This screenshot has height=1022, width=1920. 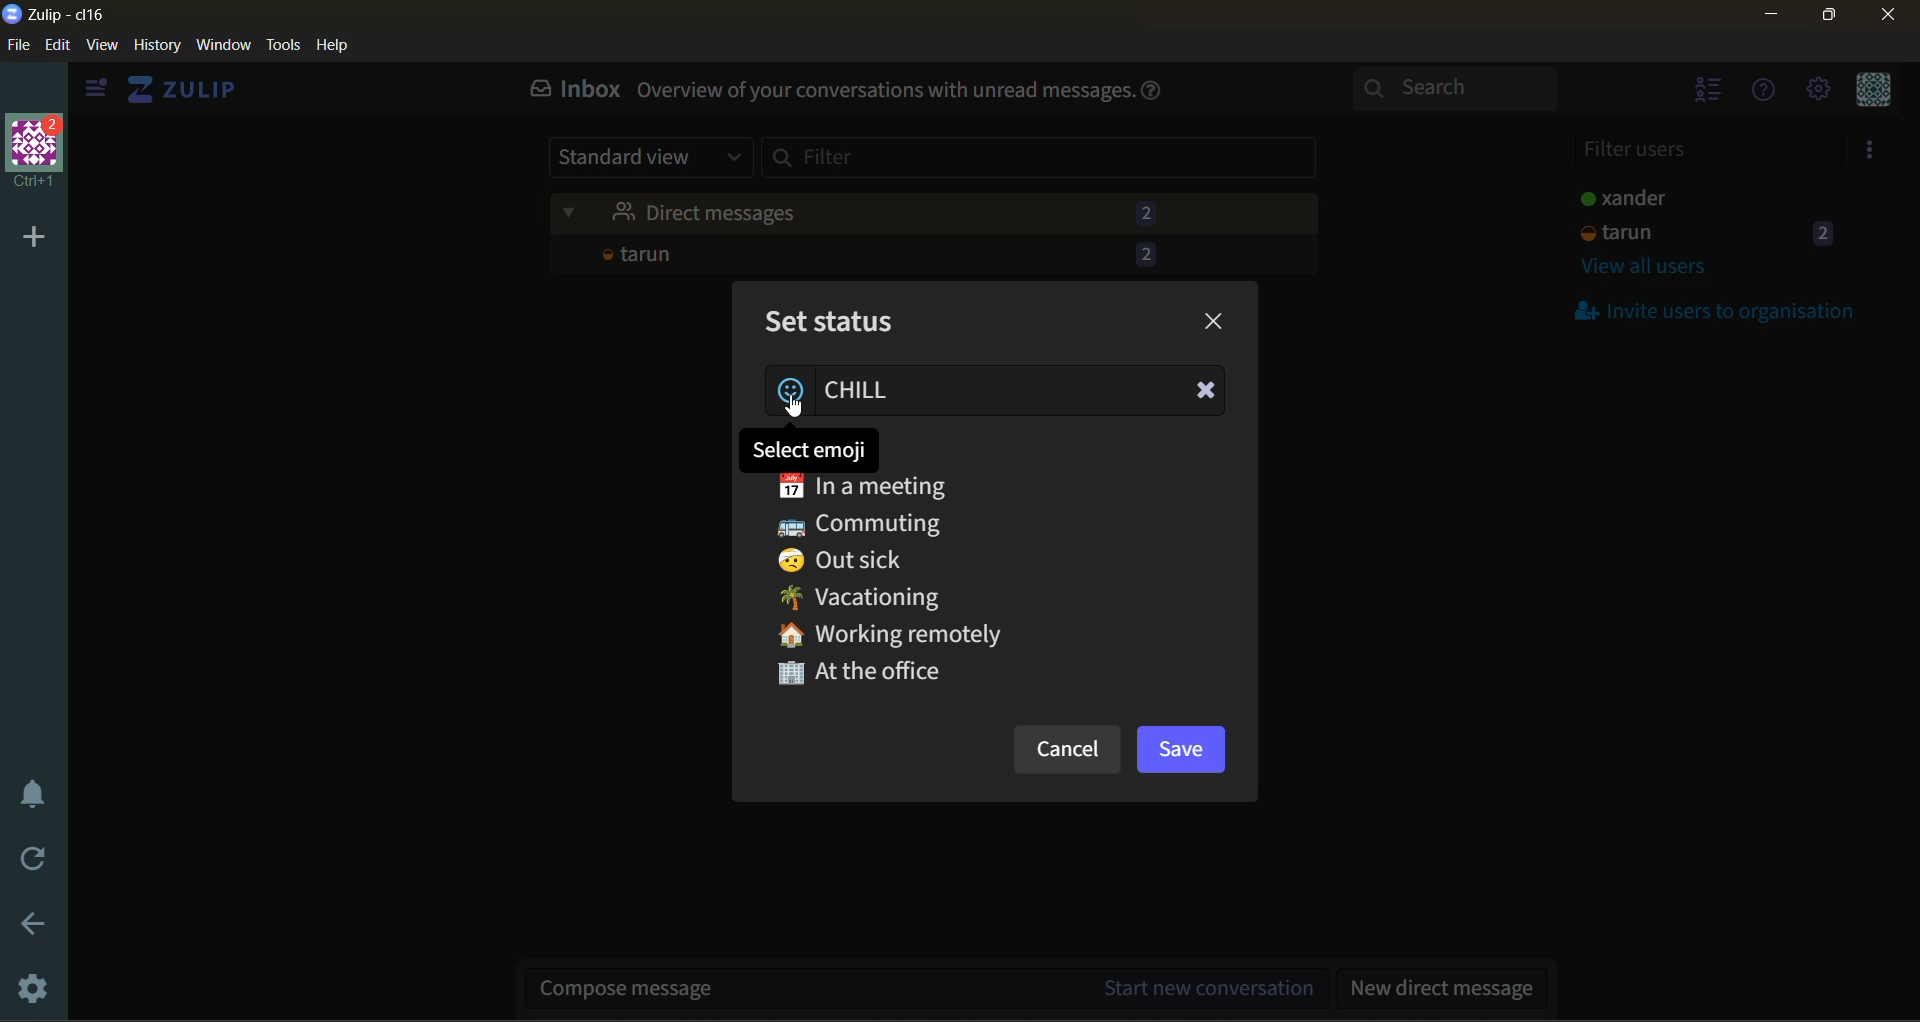 I want to click on search, so click(x=1463, y=90).